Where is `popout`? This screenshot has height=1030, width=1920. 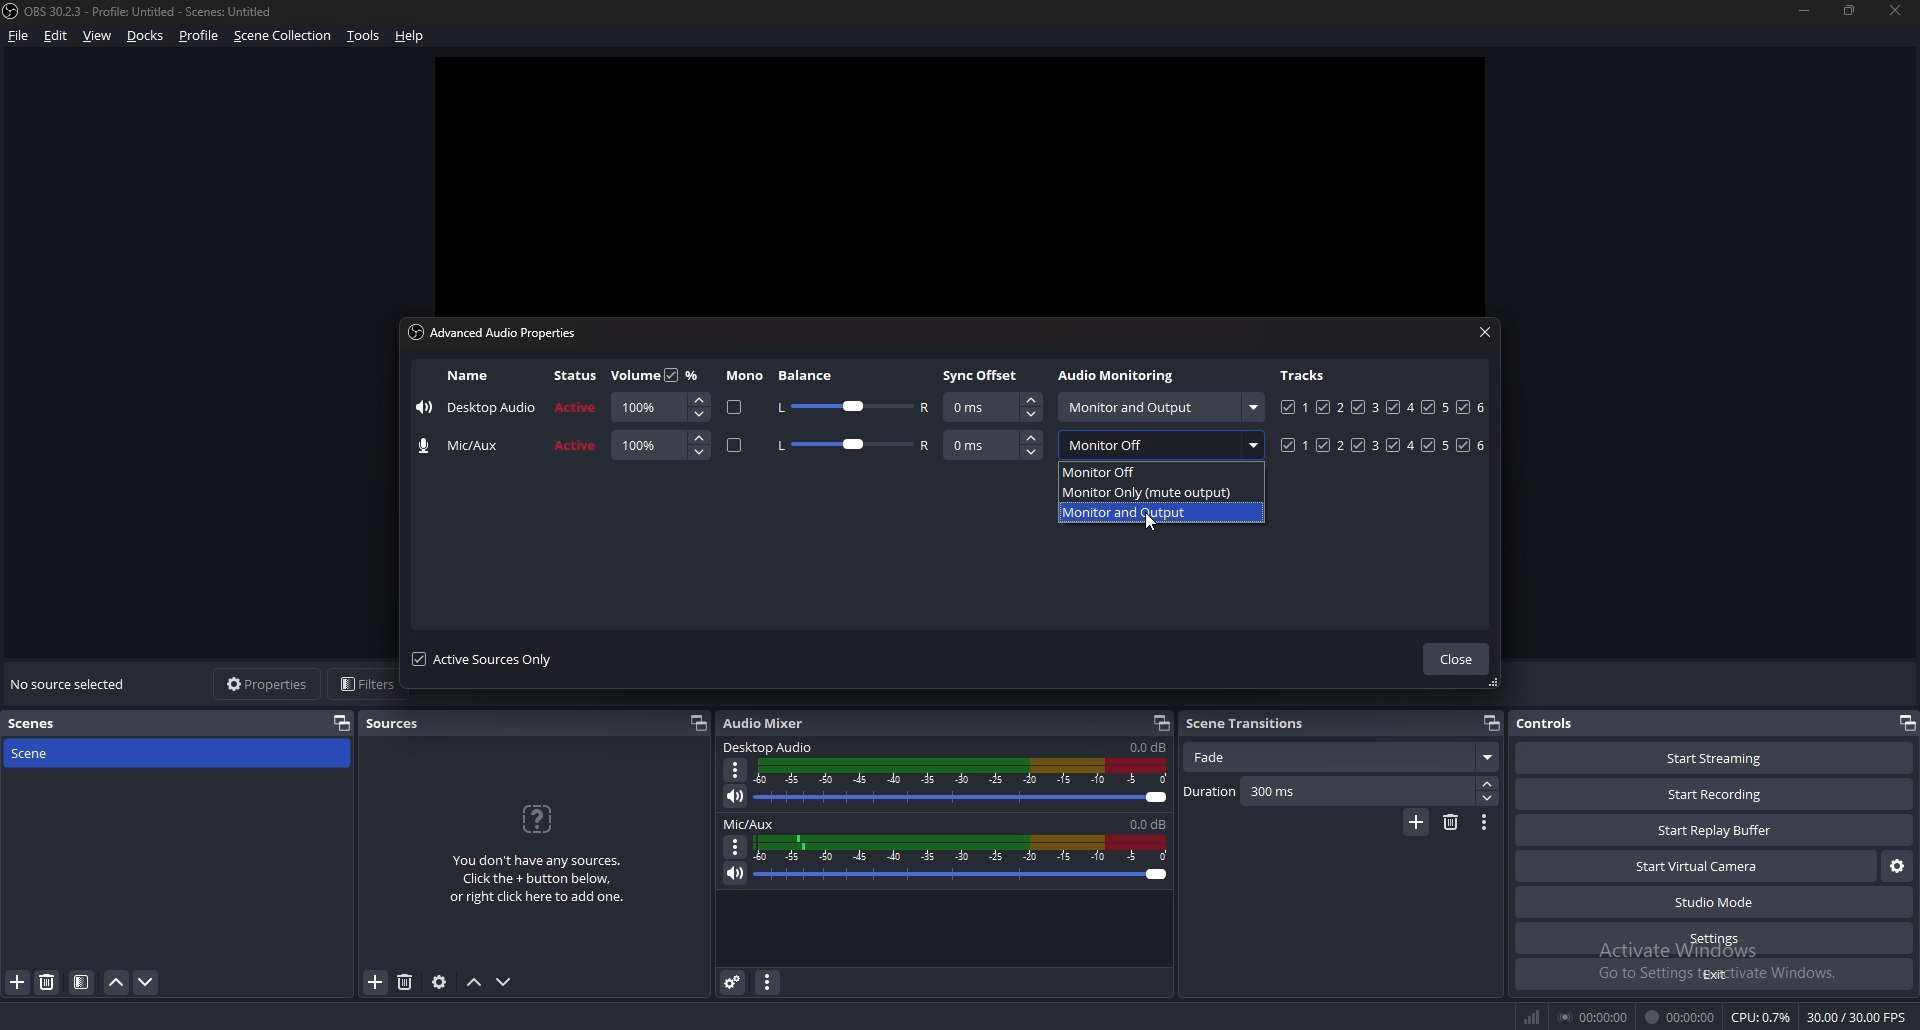 popout is located at coordinates (1162, 723).